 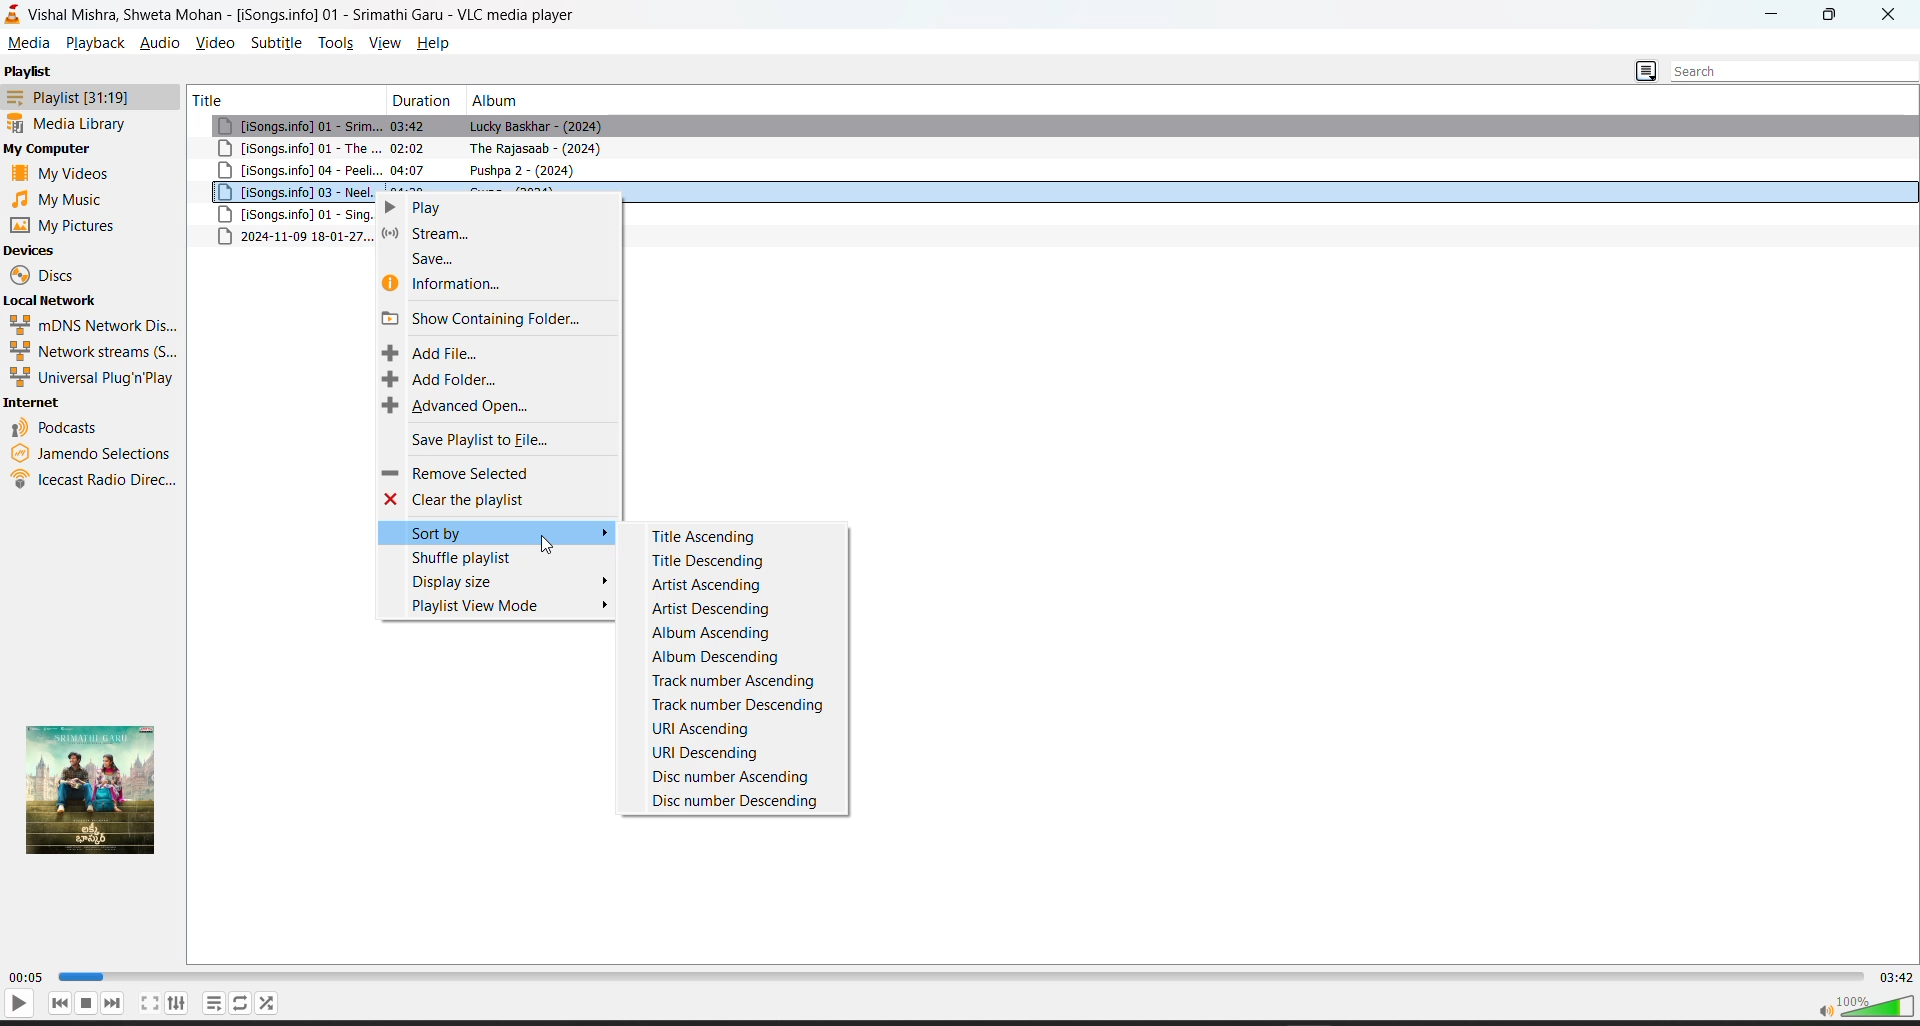 What do you see at coordinates (32, 403) in the screenshot?
I see `internet` at bounding box center [32, 403].